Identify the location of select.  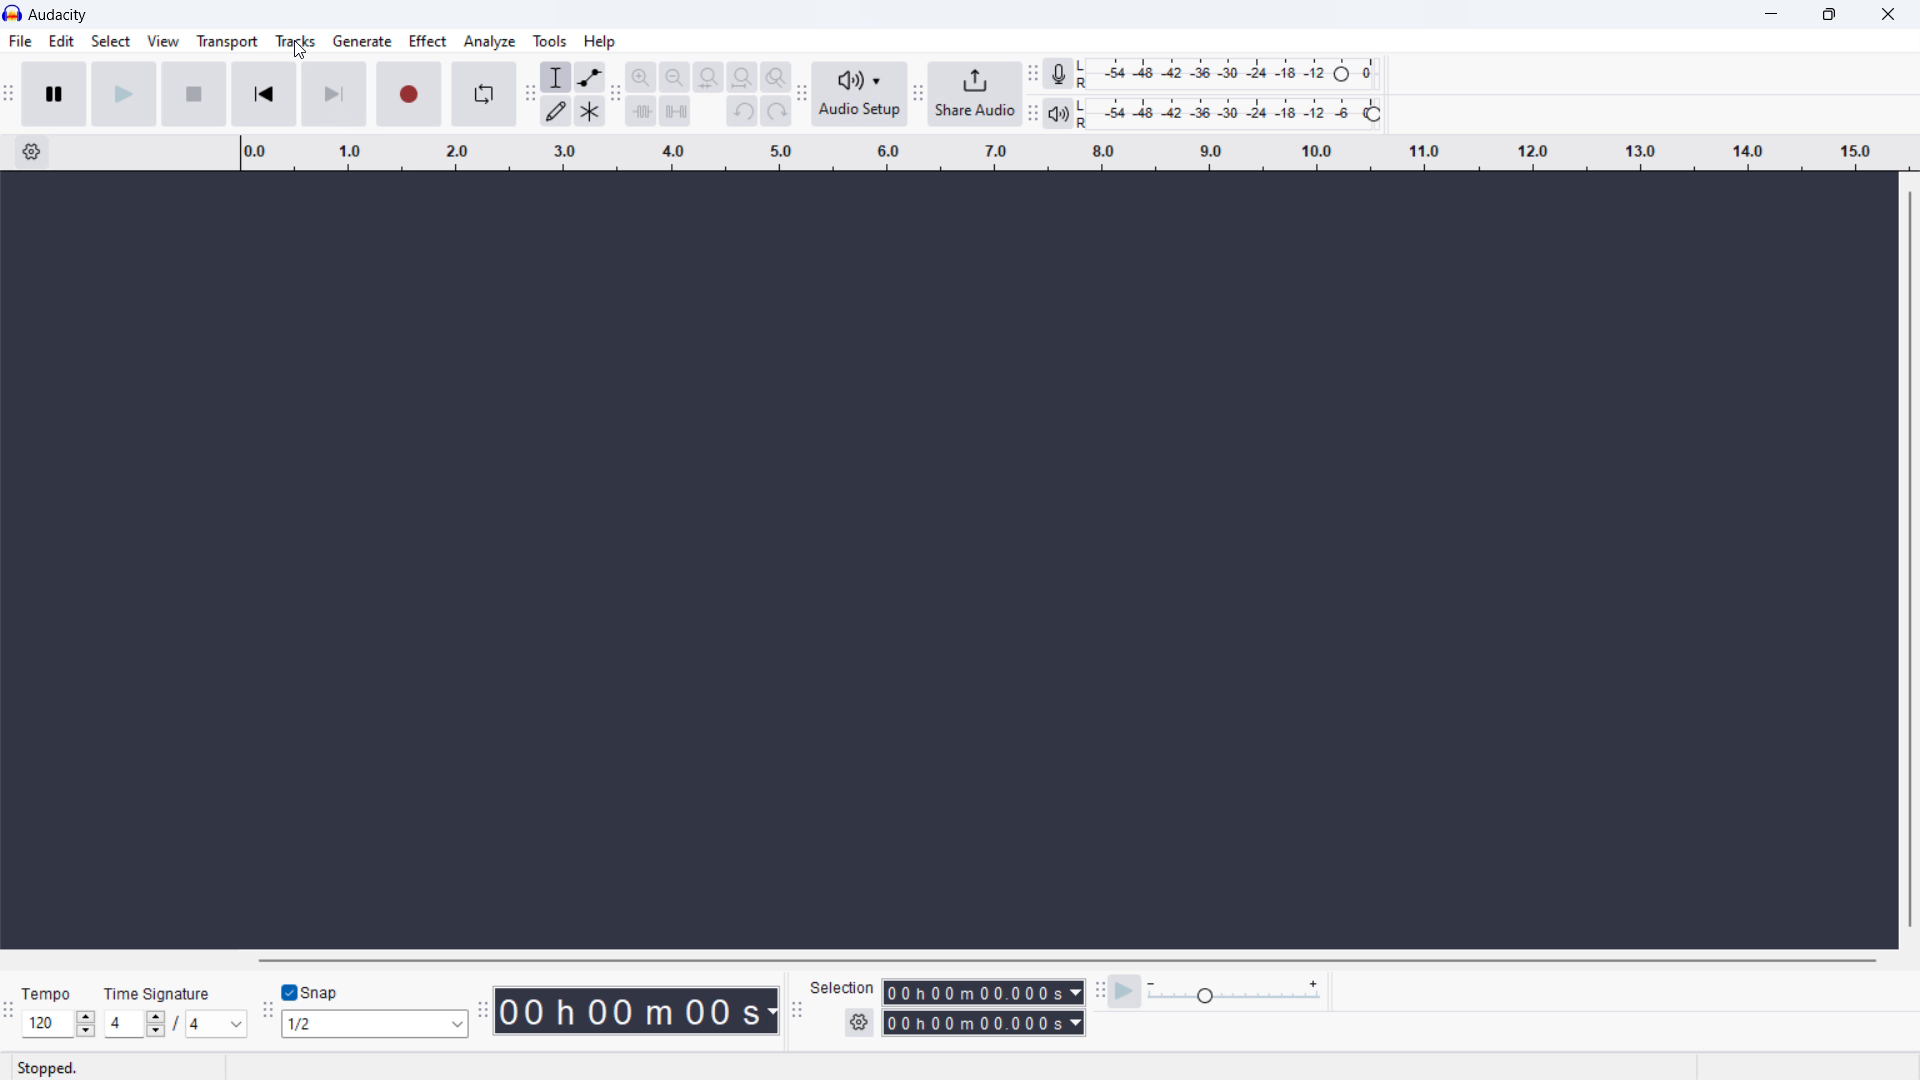
(110, 39).